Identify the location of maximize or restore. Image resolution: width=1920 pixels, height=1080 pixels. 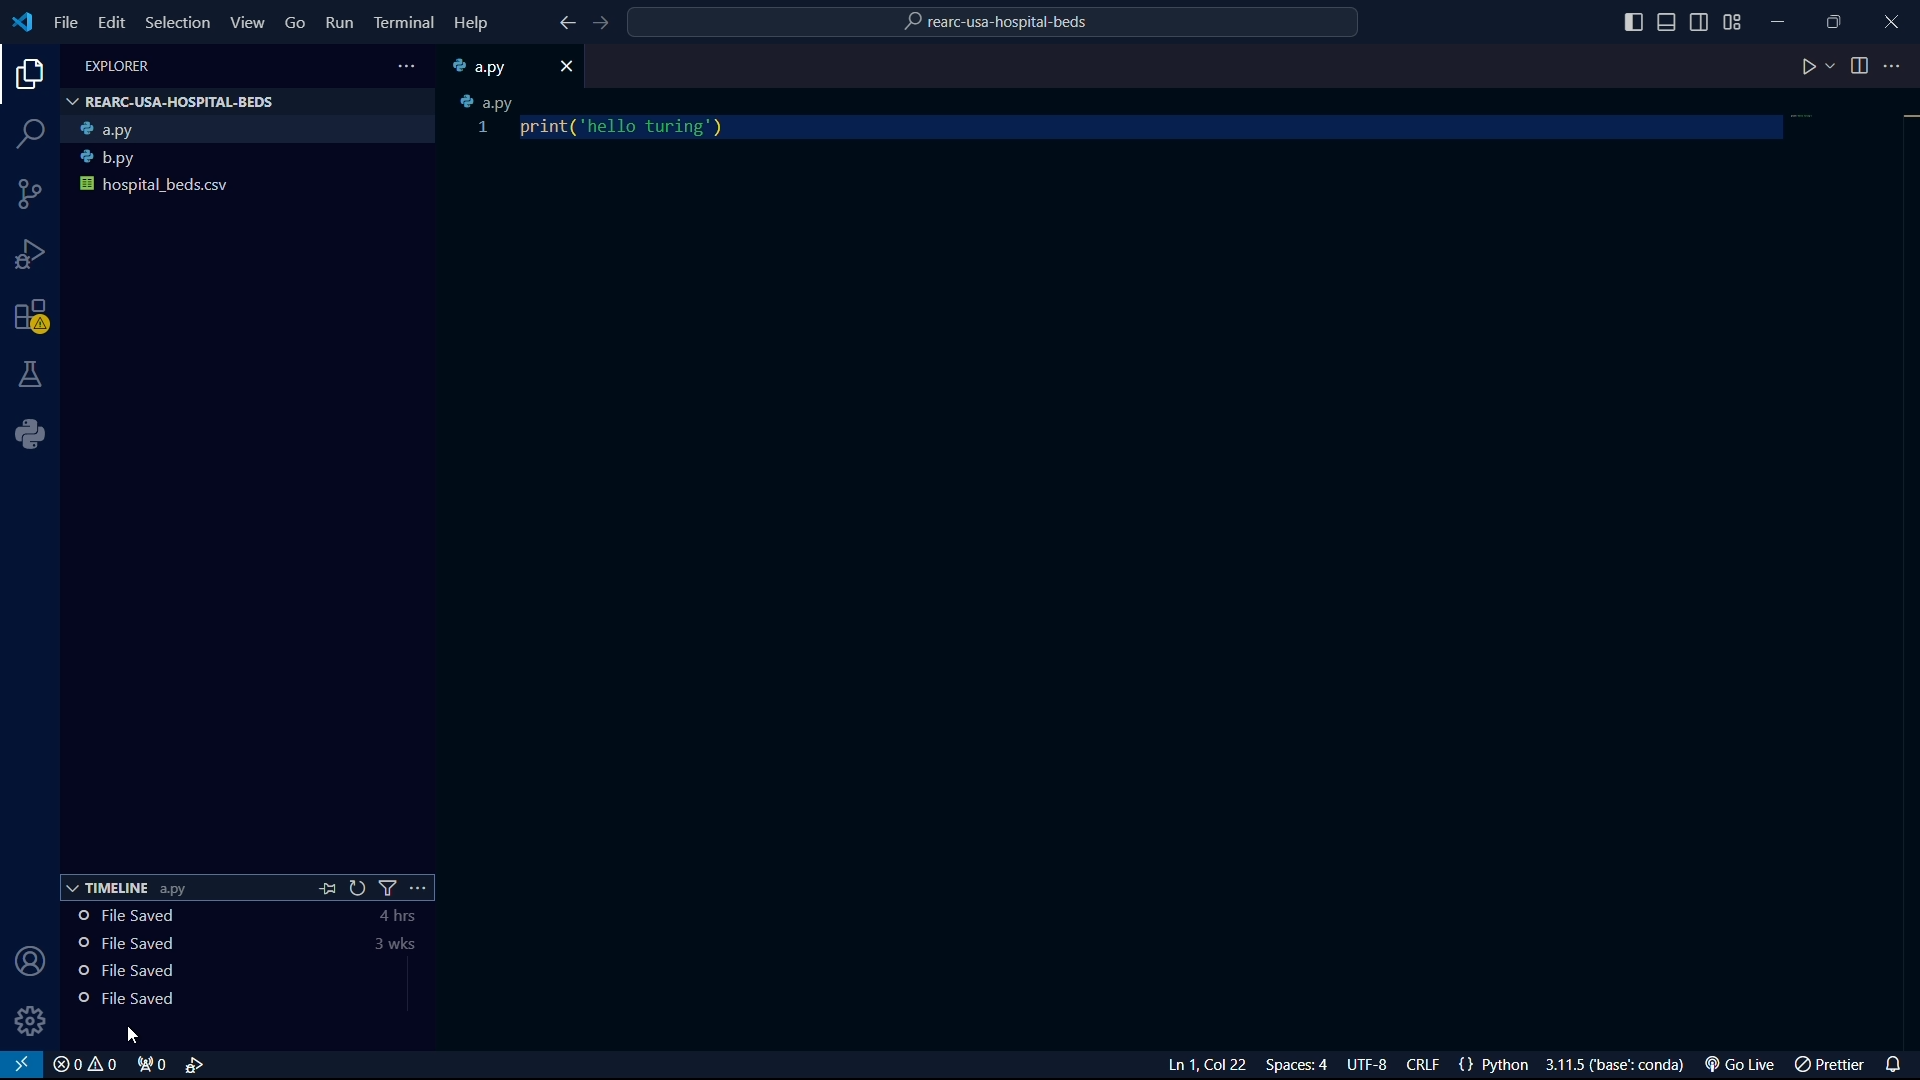
(1833, 19).